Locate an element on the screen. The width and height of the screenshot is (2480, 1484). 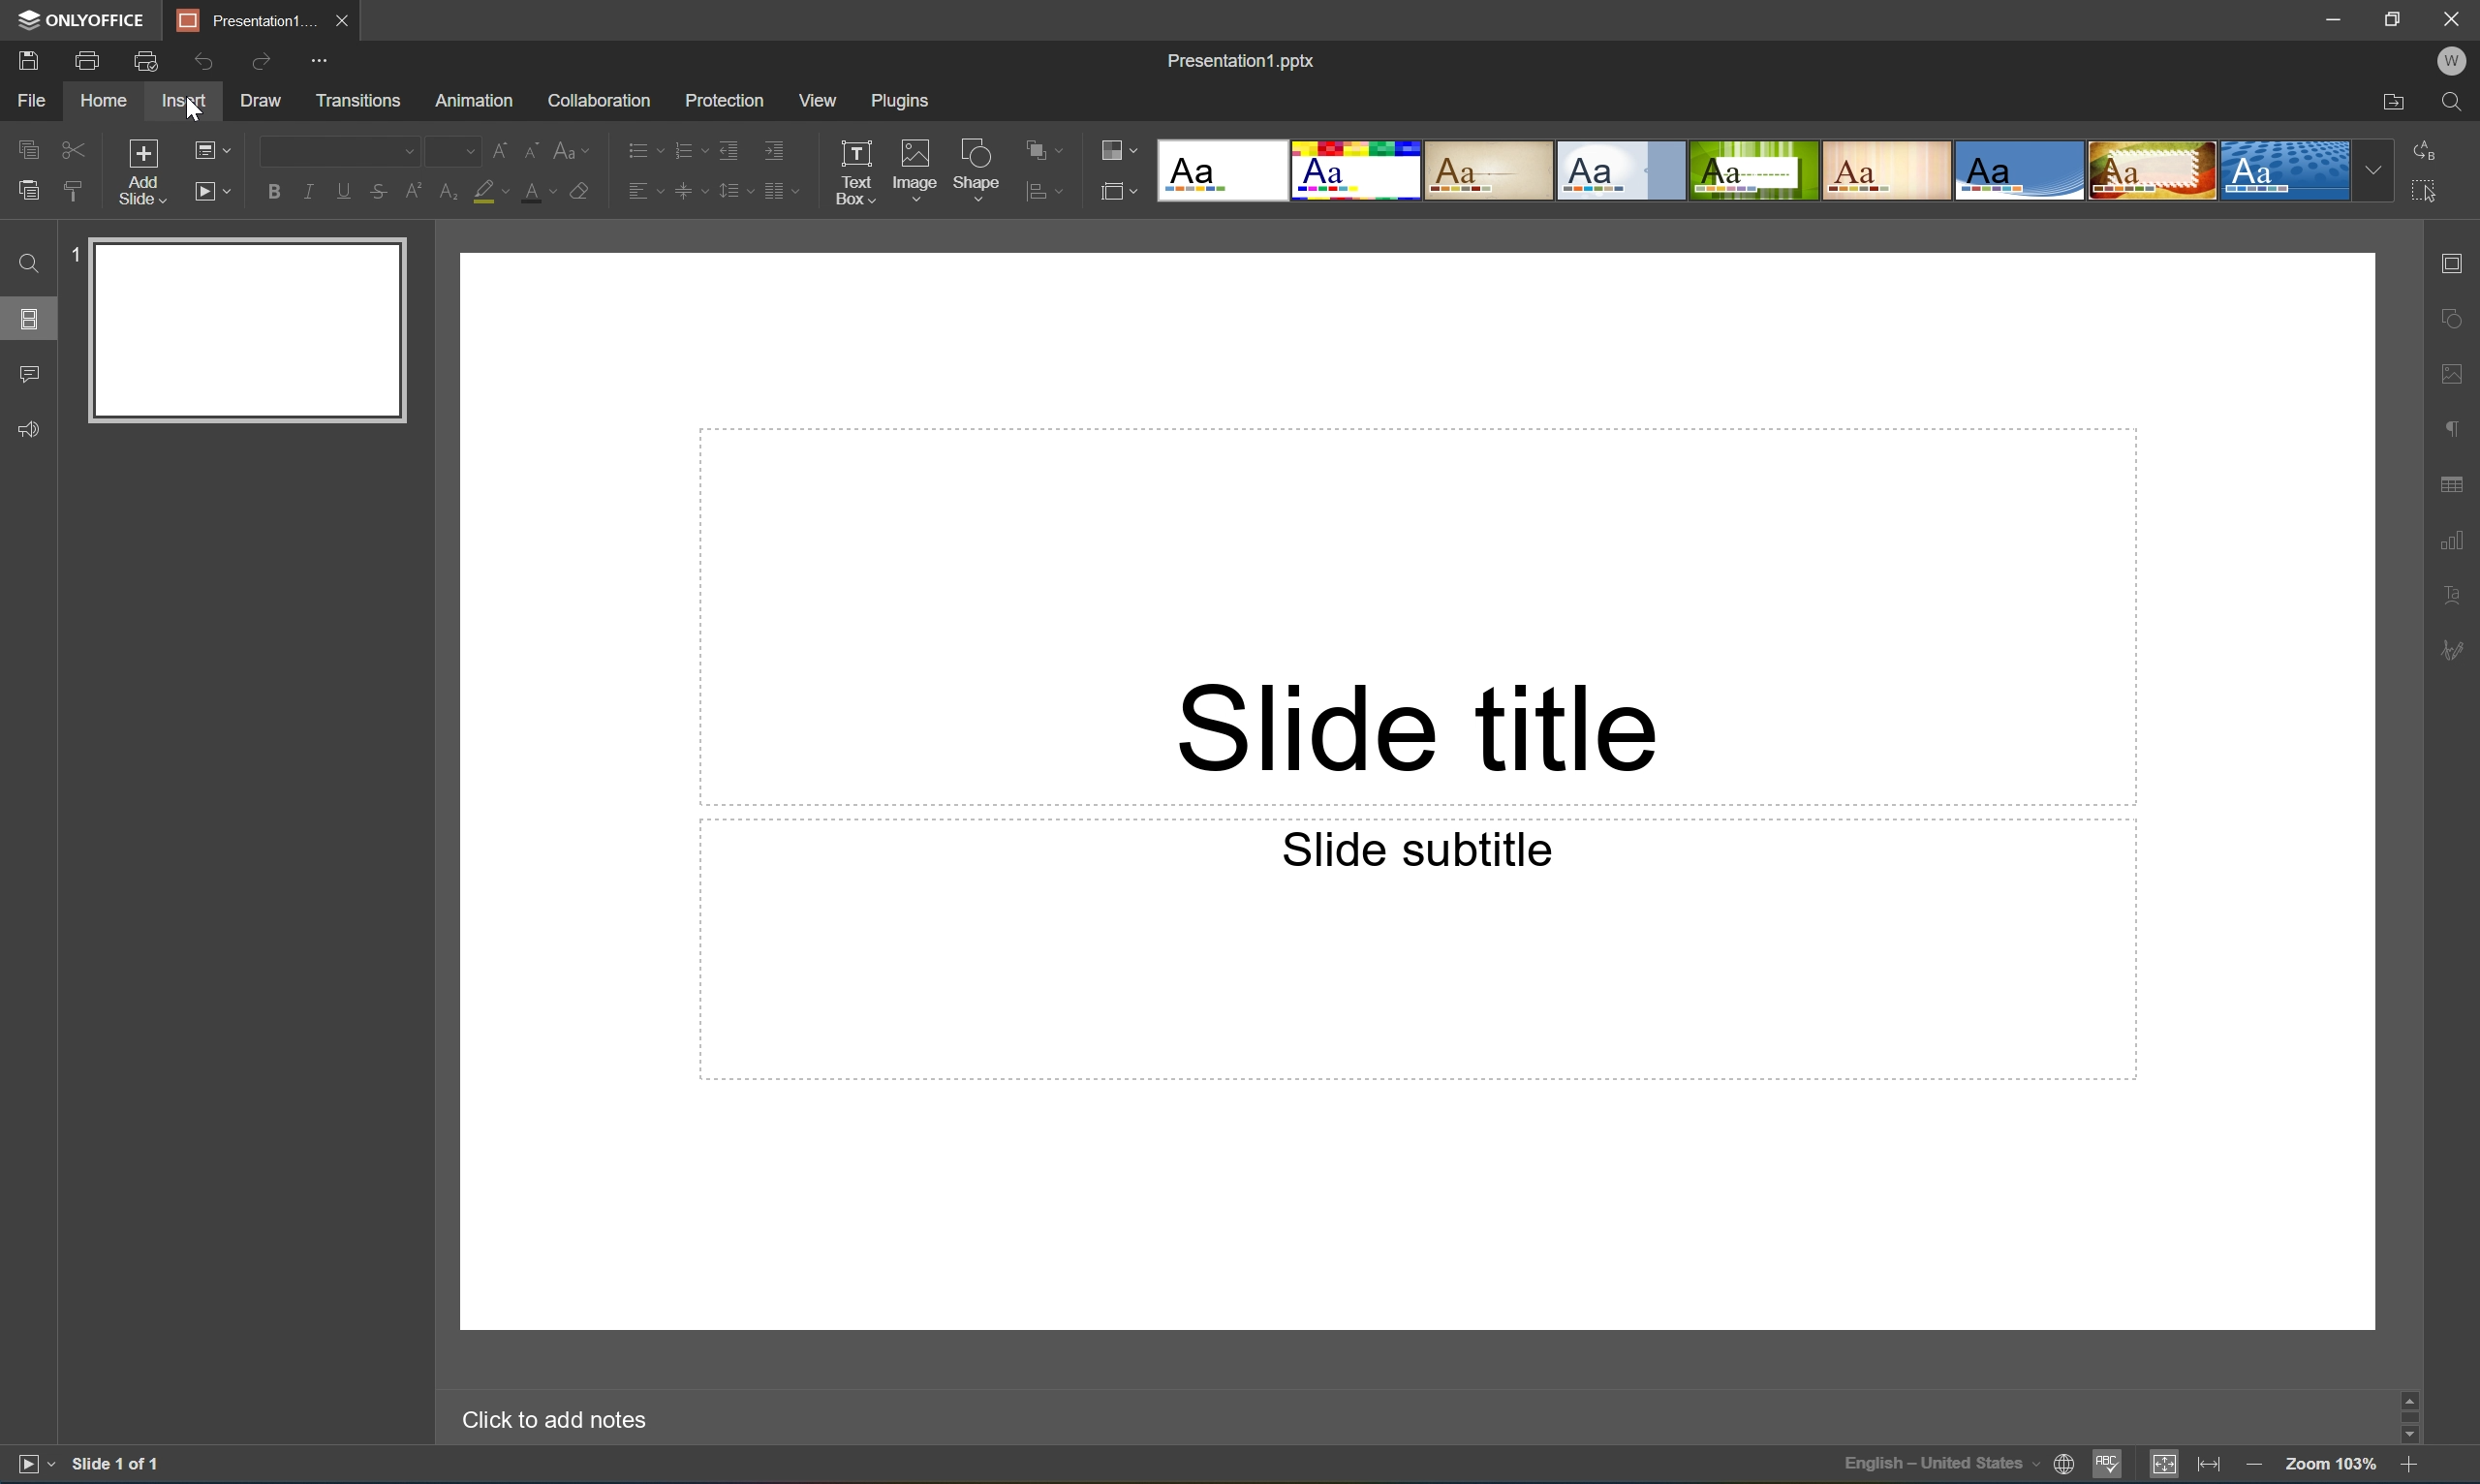
Paragraph settings is located at coordinates (2457, 430).